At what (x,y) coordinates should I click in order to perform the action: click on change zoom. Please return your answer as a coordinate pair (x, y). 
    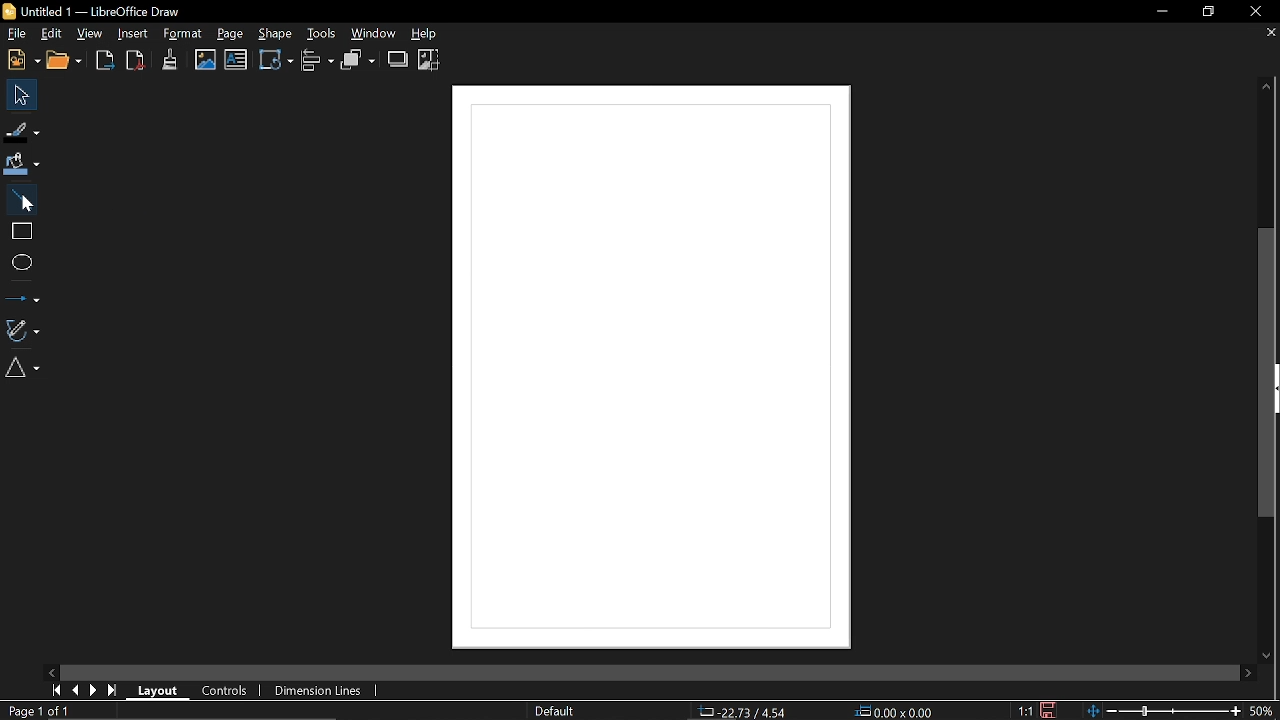
    Looking at the image, I should click on (1164, 711).